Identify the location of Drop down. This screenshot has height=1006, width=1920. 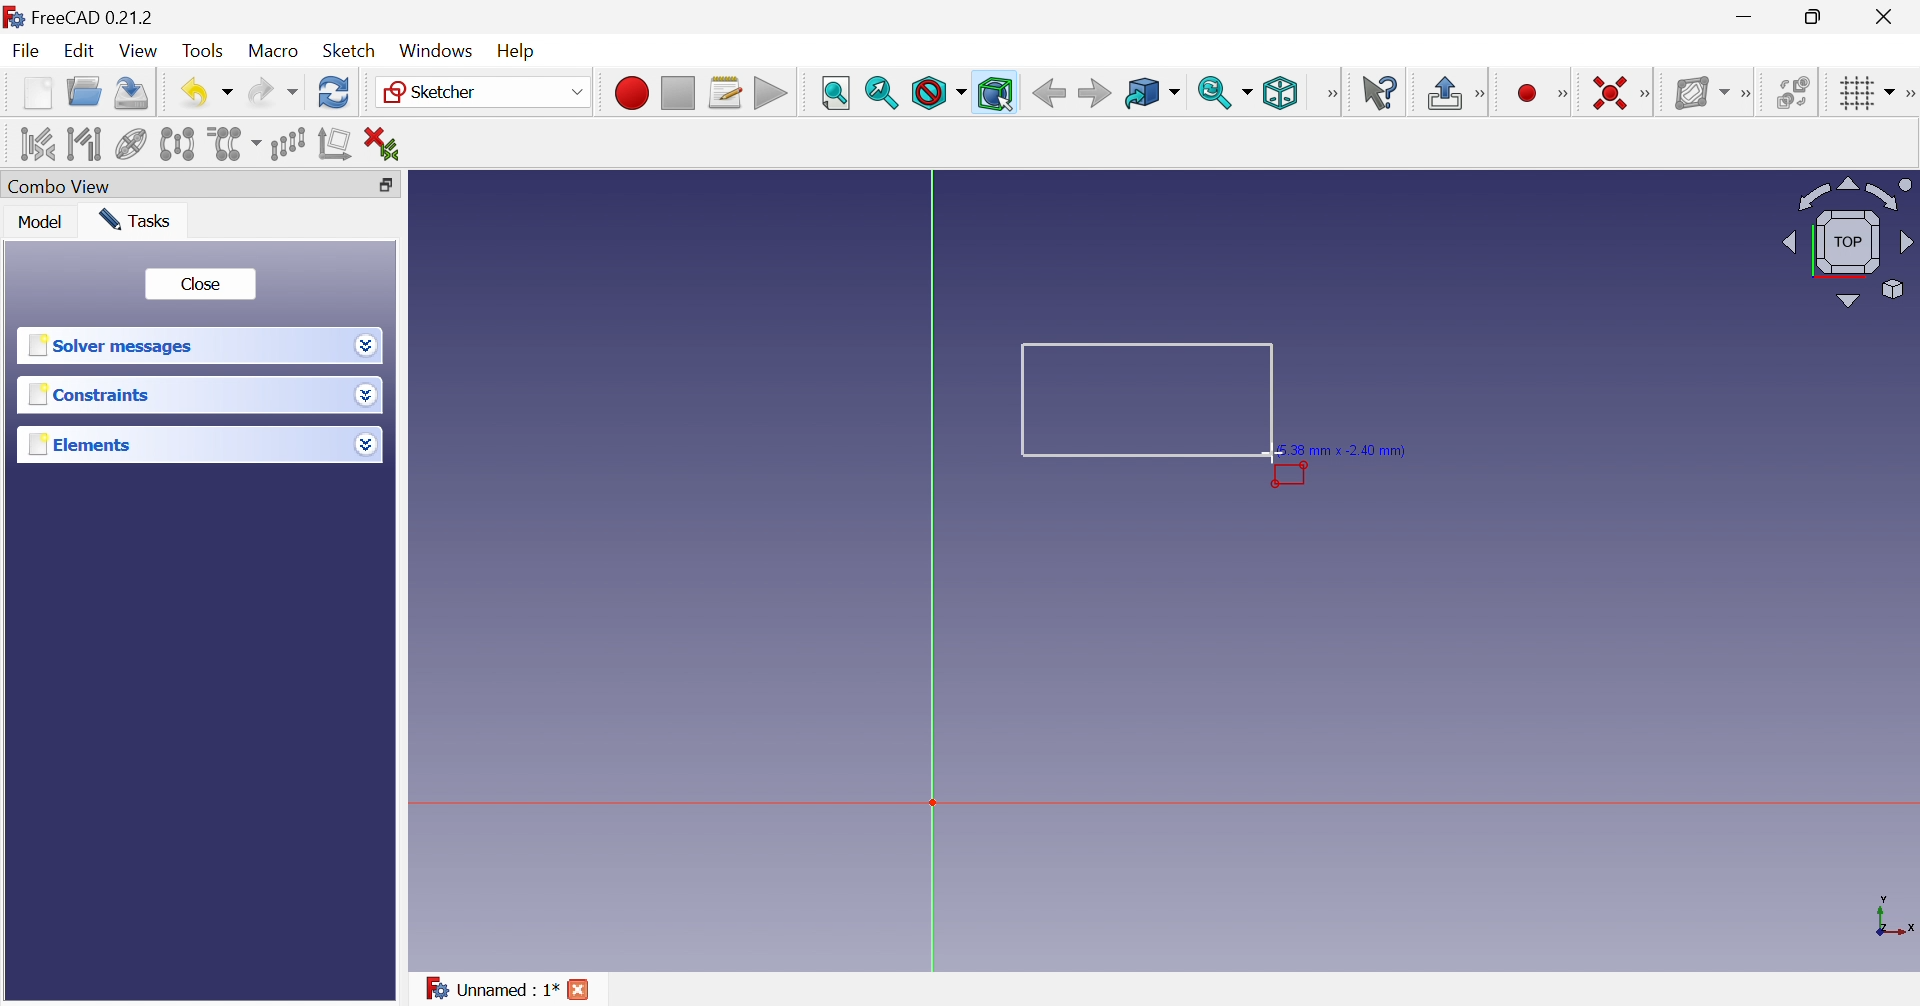
(367, 446).